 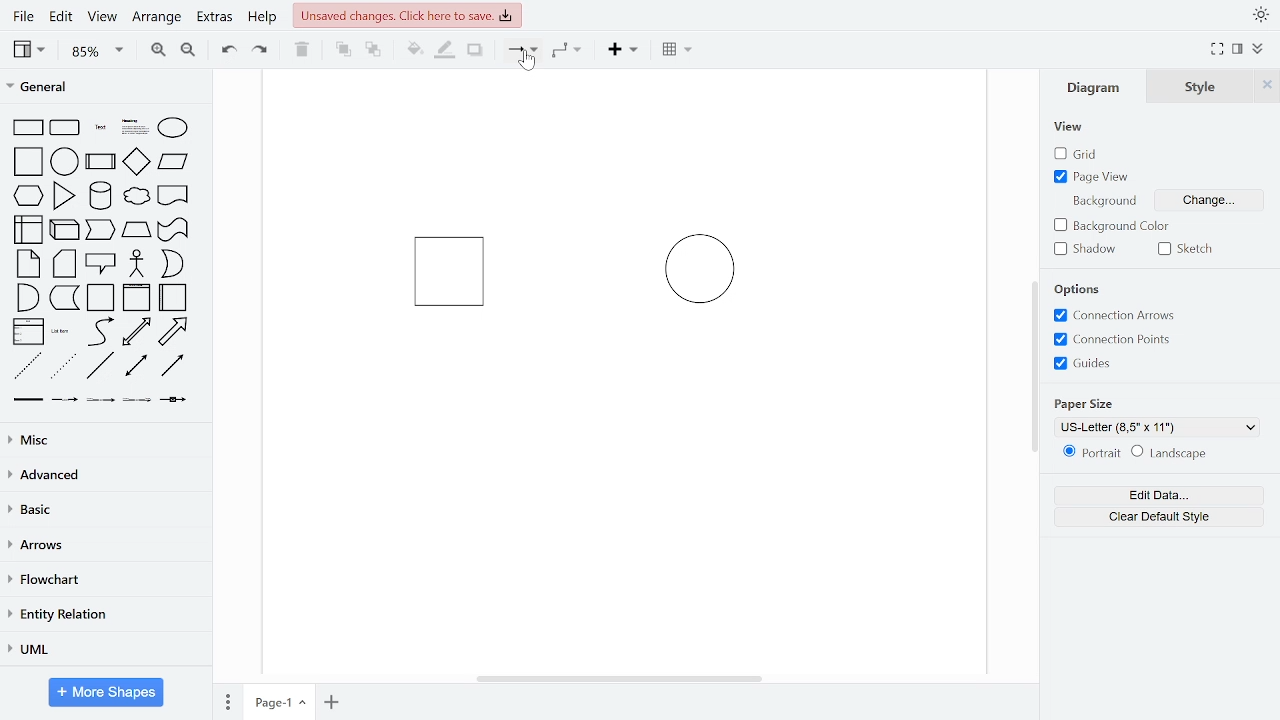 What do you see at coordinates (102, 439) in the screenshot?
I see `misc` at bounding box center [102, 439].